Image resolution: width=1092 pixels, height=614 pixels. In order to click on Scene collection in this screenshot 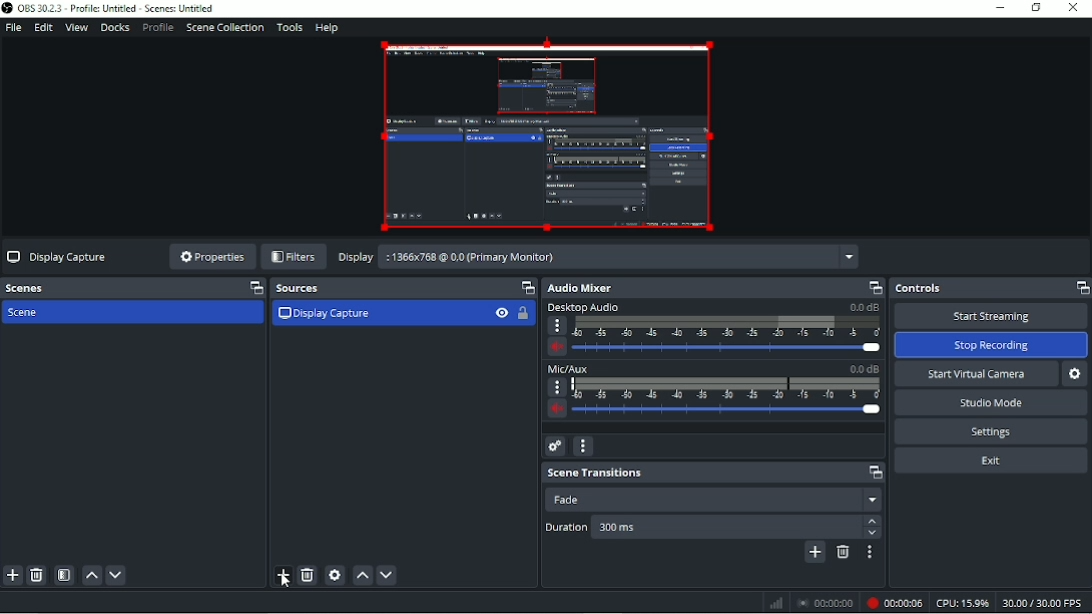, I will do `click(224, 28)`.